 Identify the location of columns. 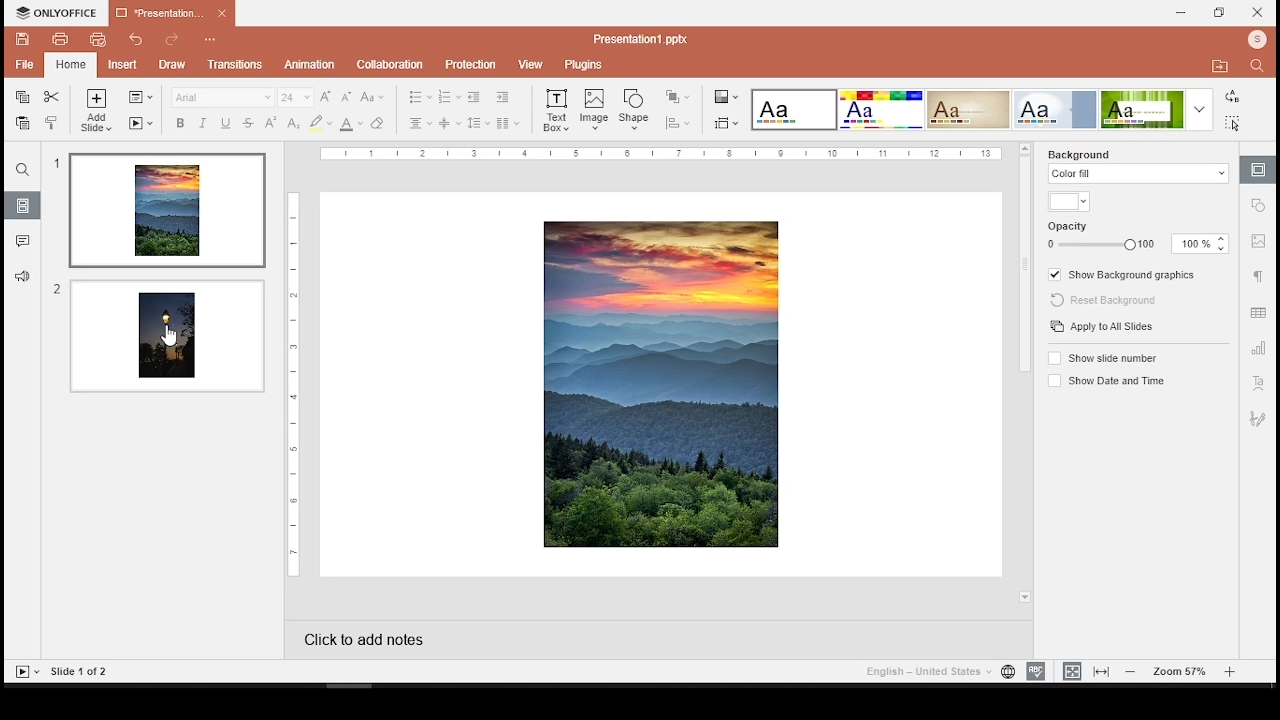
(508, 123).